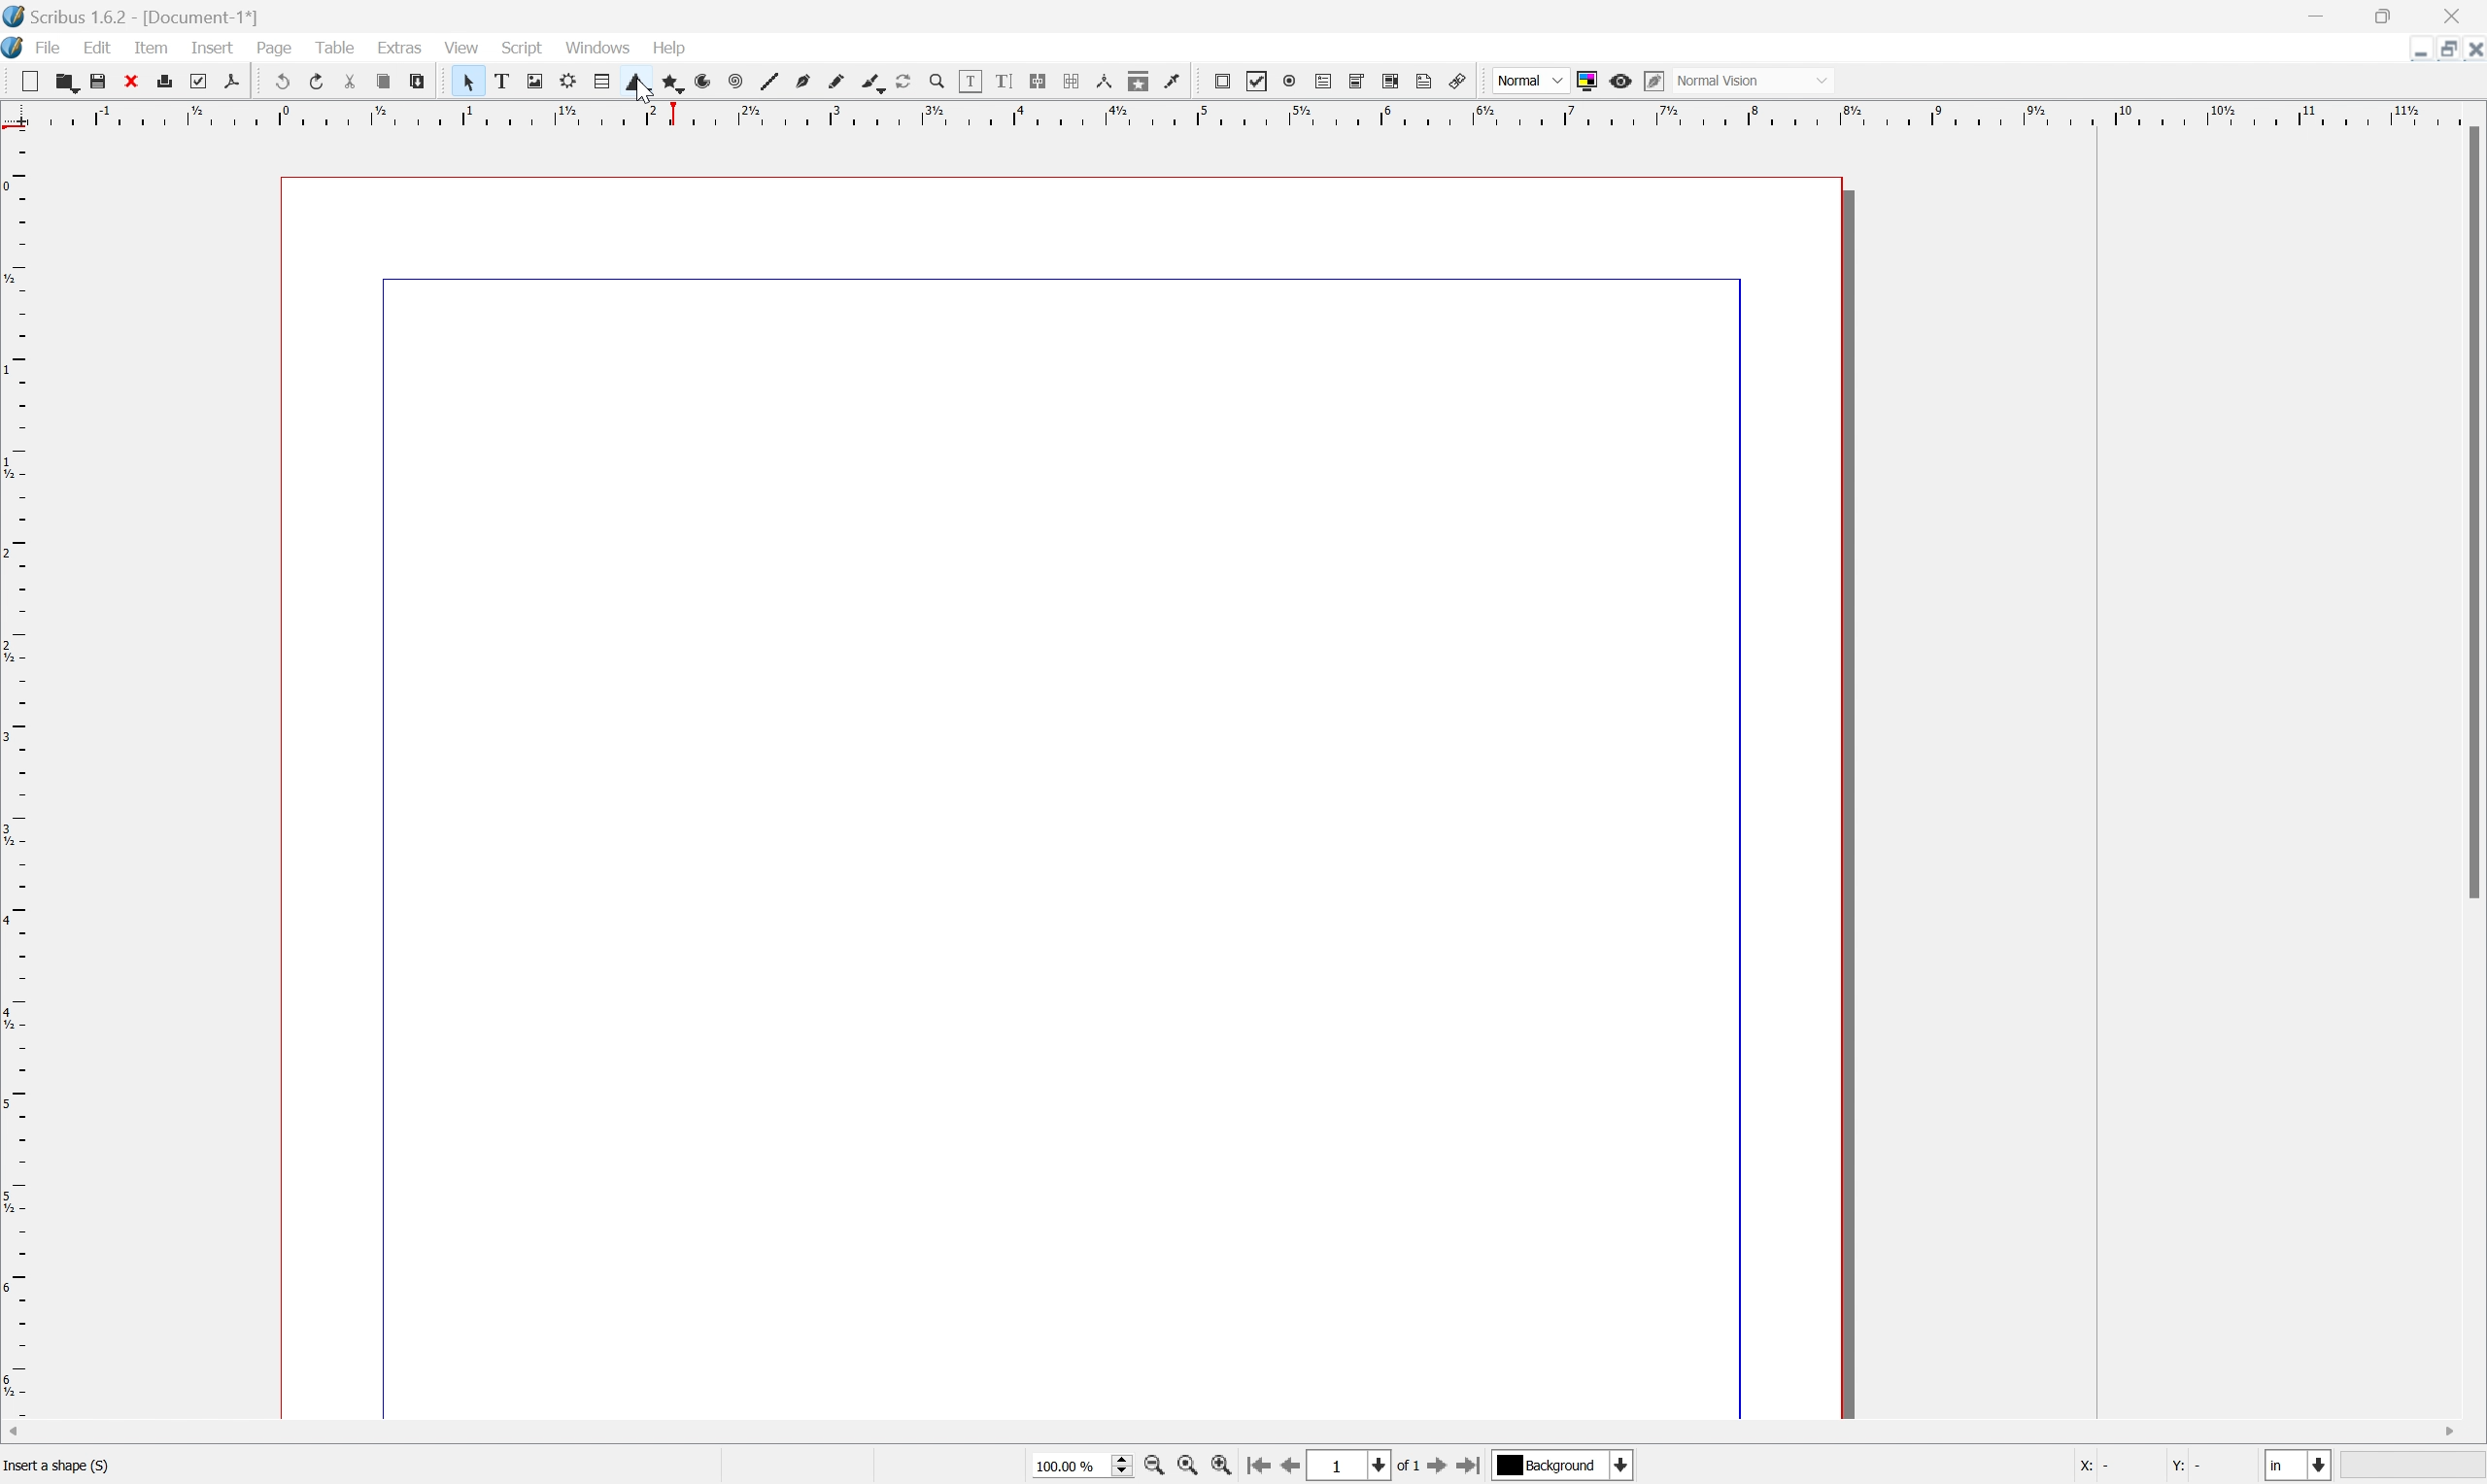 This screenshot has height=1484, width=2487. What do you see at coordinates (731, 82) in the screenshot?
I see `Spiral` at bounding box center [731, 82].